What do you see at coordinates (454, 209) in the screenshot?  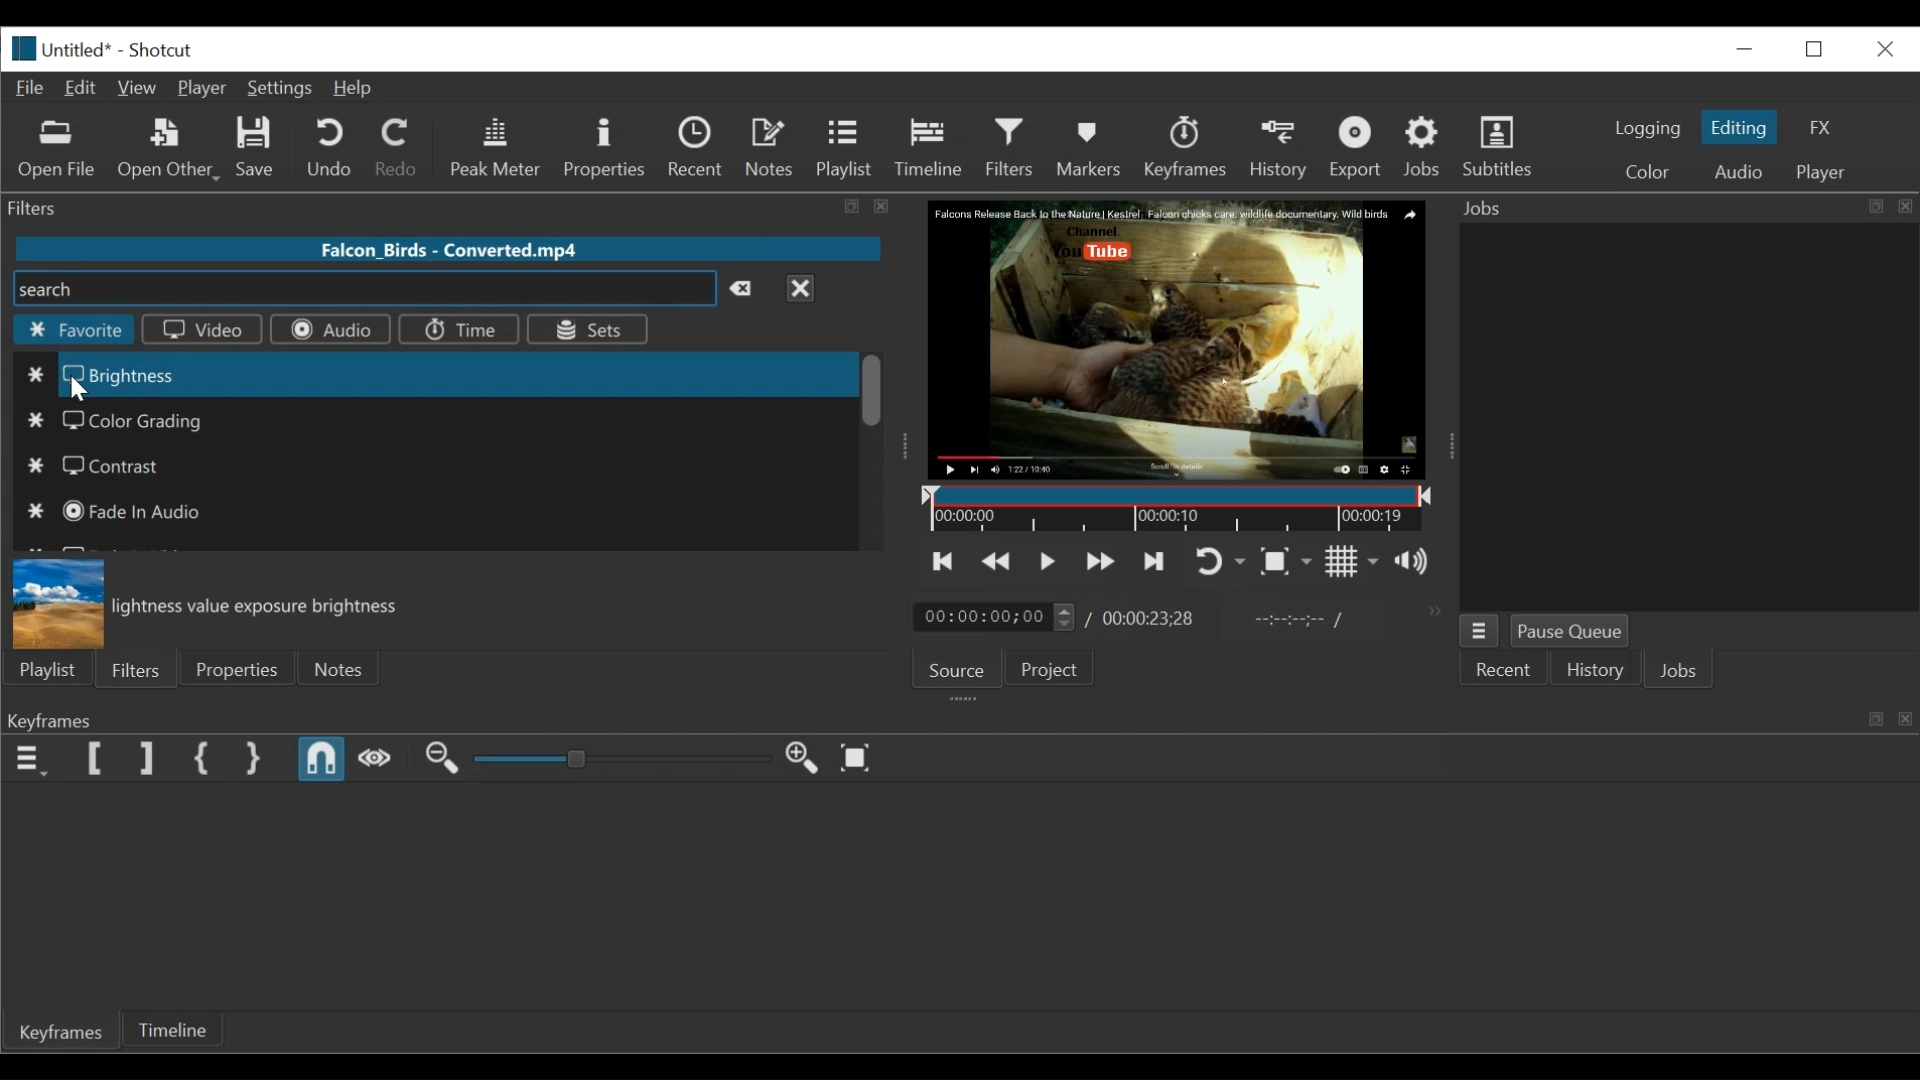 I see `Filters Panel` at bounding box center [454, 209].